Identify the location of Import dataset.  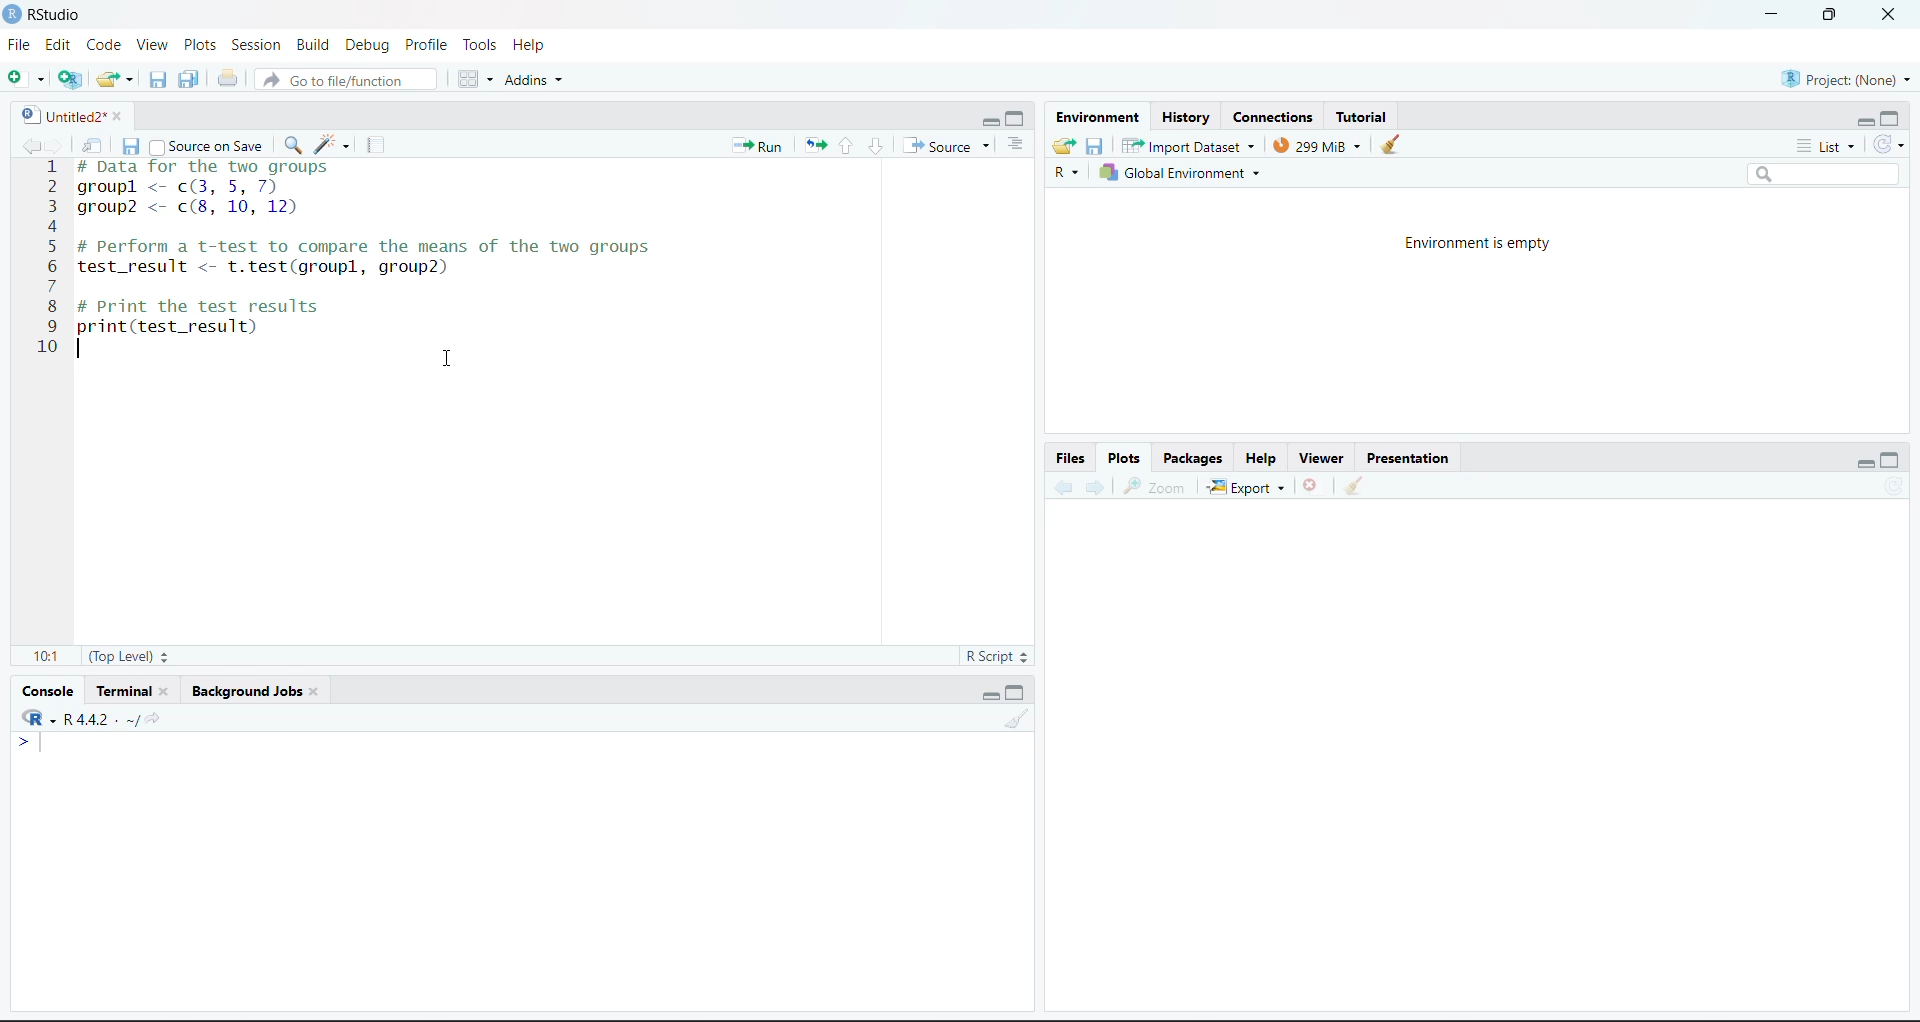
(1190, 145).